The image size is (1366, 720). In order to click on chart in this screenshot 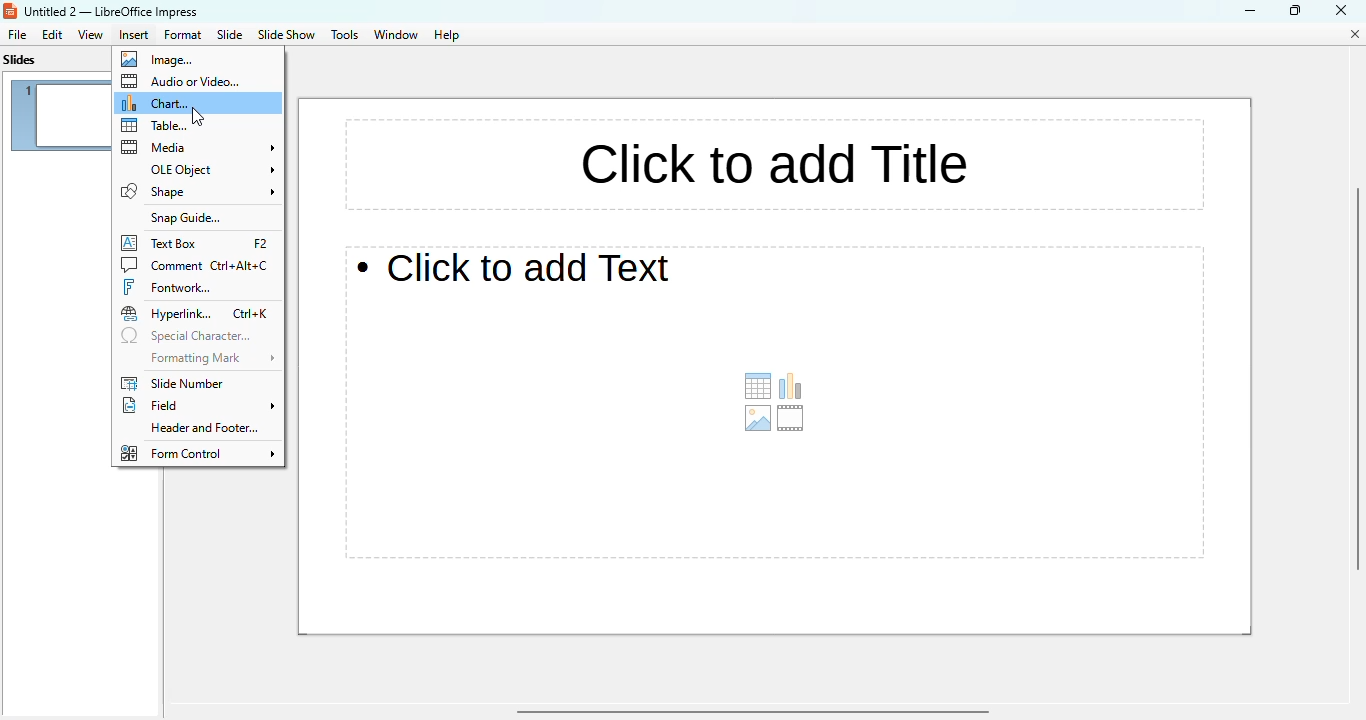, I will do `click(160, 103)`.